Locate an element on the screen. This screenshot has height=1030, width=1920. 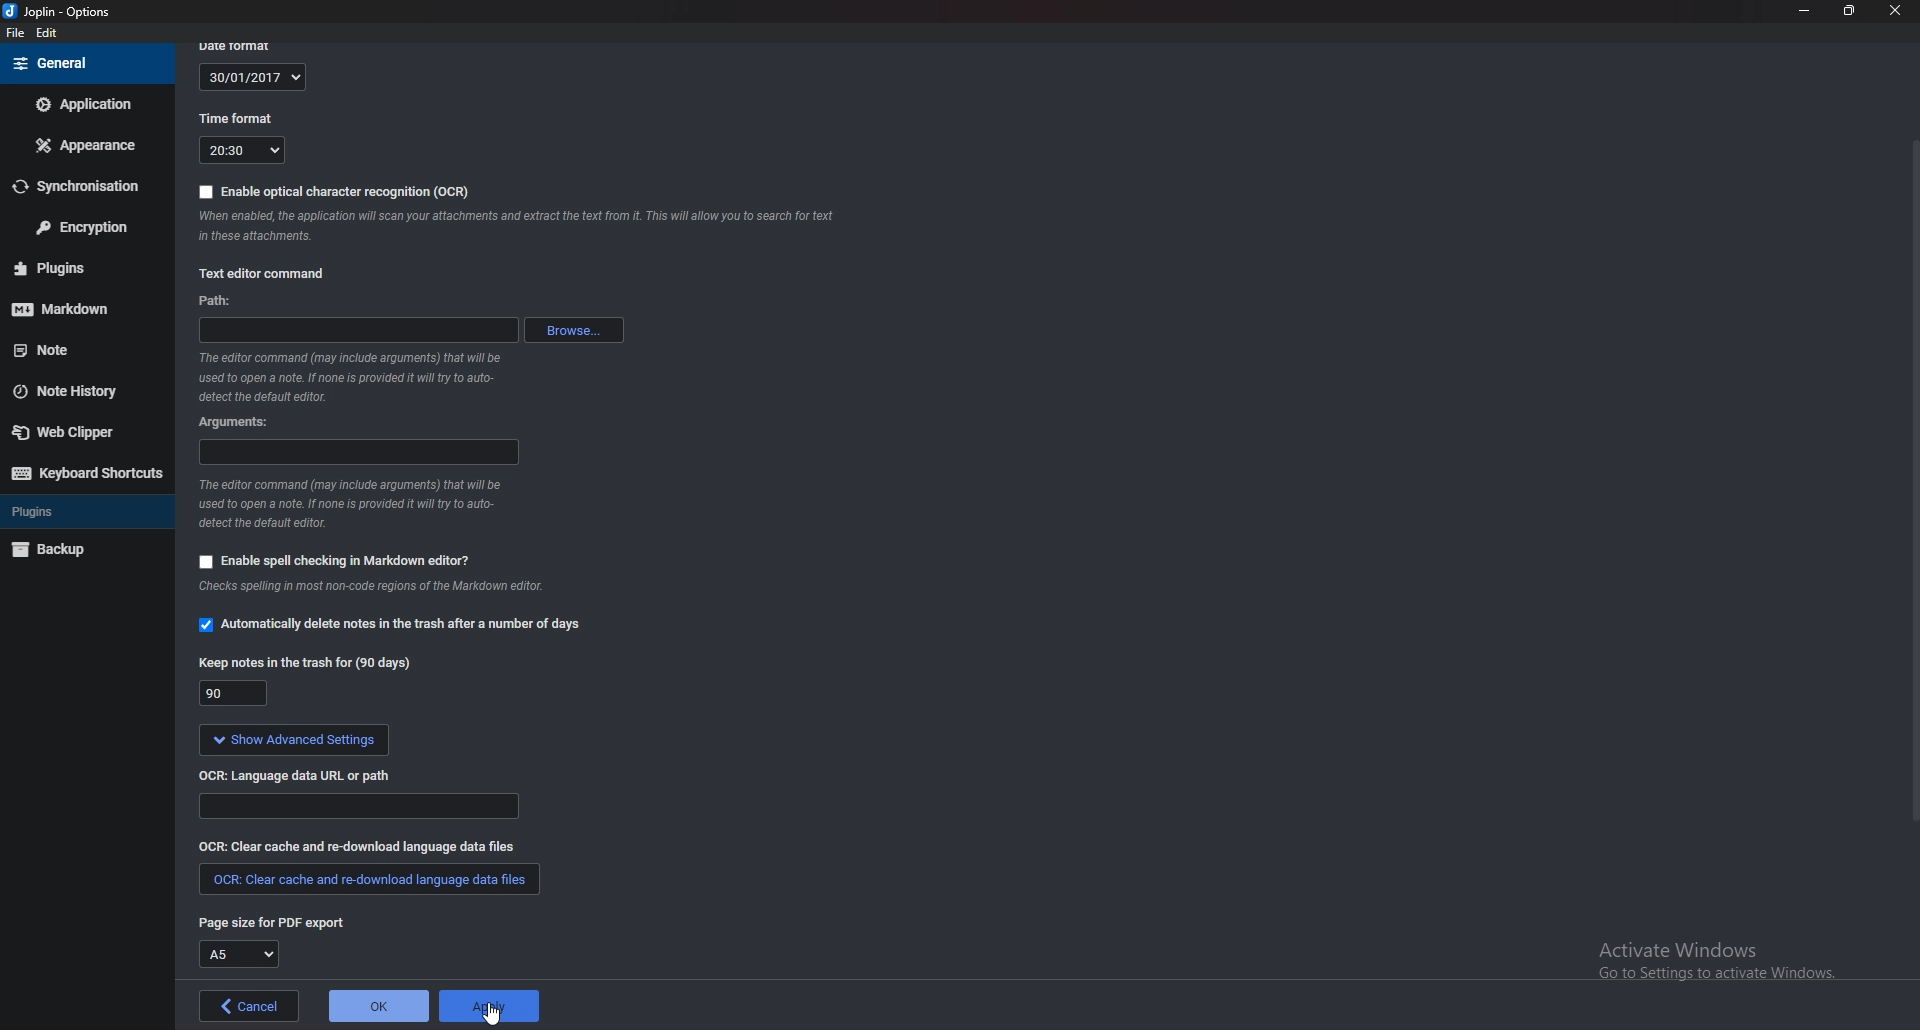
automatically delete notes is located at coordinates (400, 628).